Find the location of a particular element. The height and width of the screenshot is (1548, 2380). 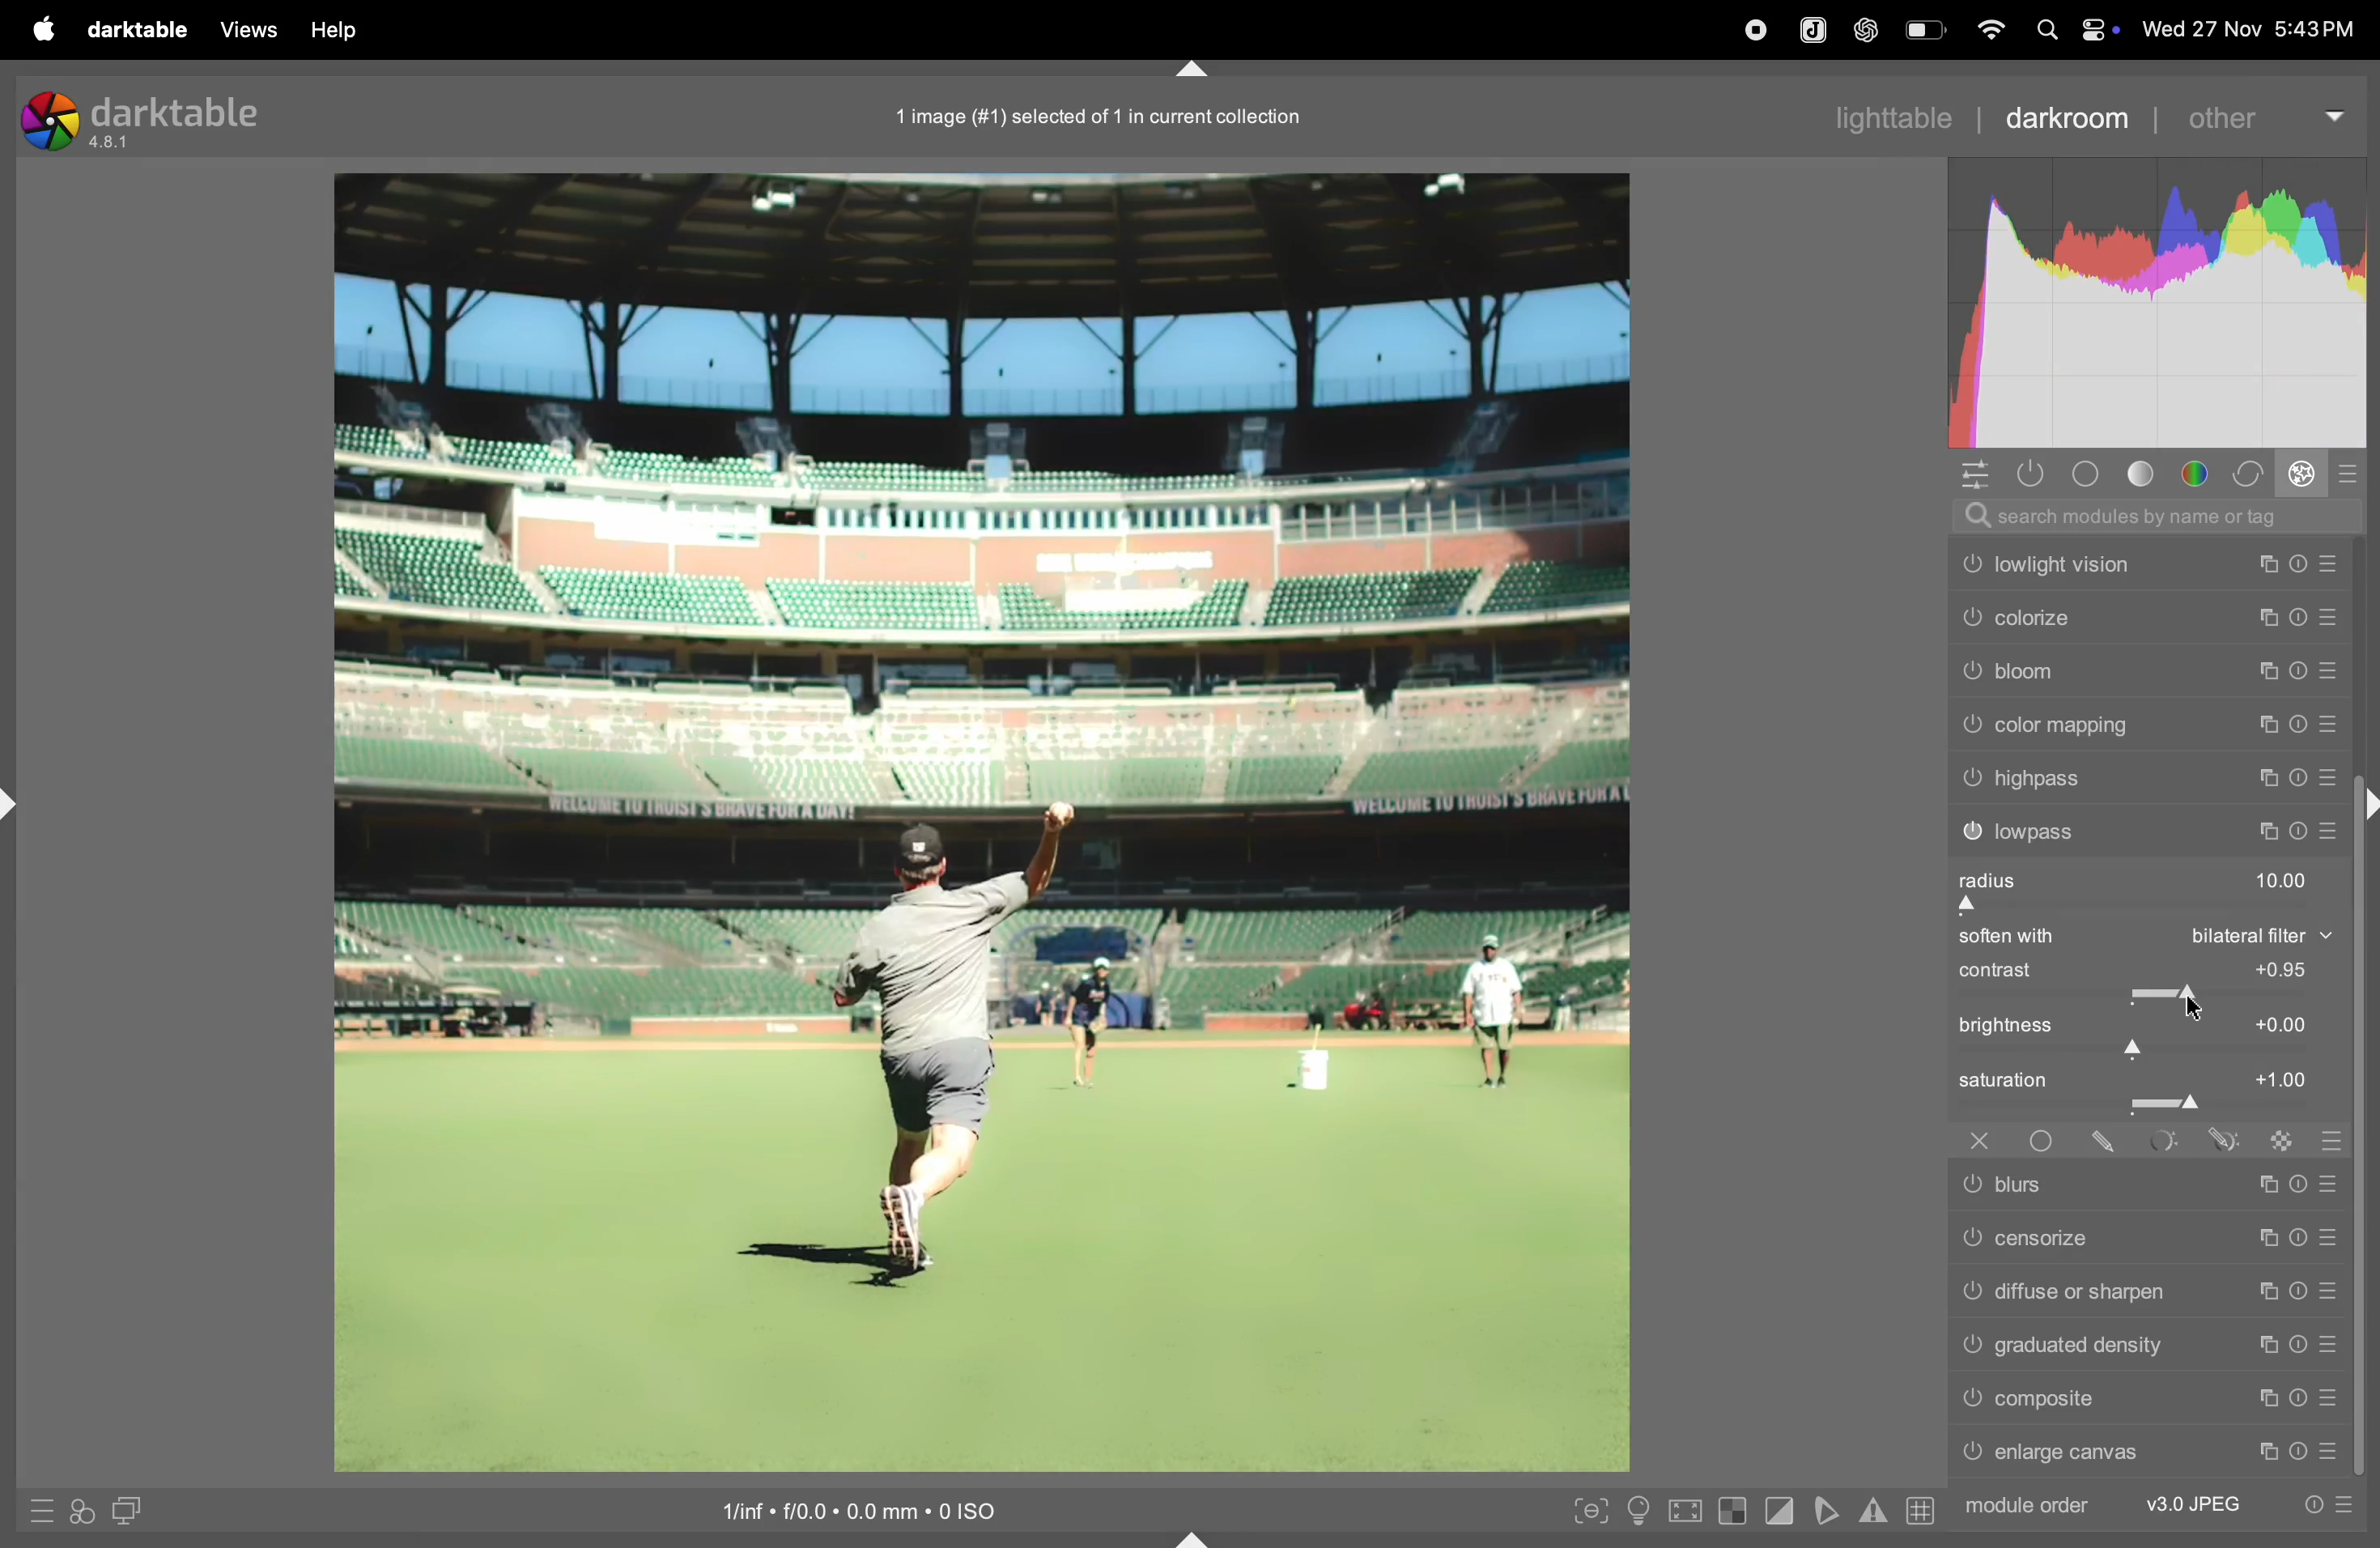

quick acess to presets is located at coordinates (33, 1510).